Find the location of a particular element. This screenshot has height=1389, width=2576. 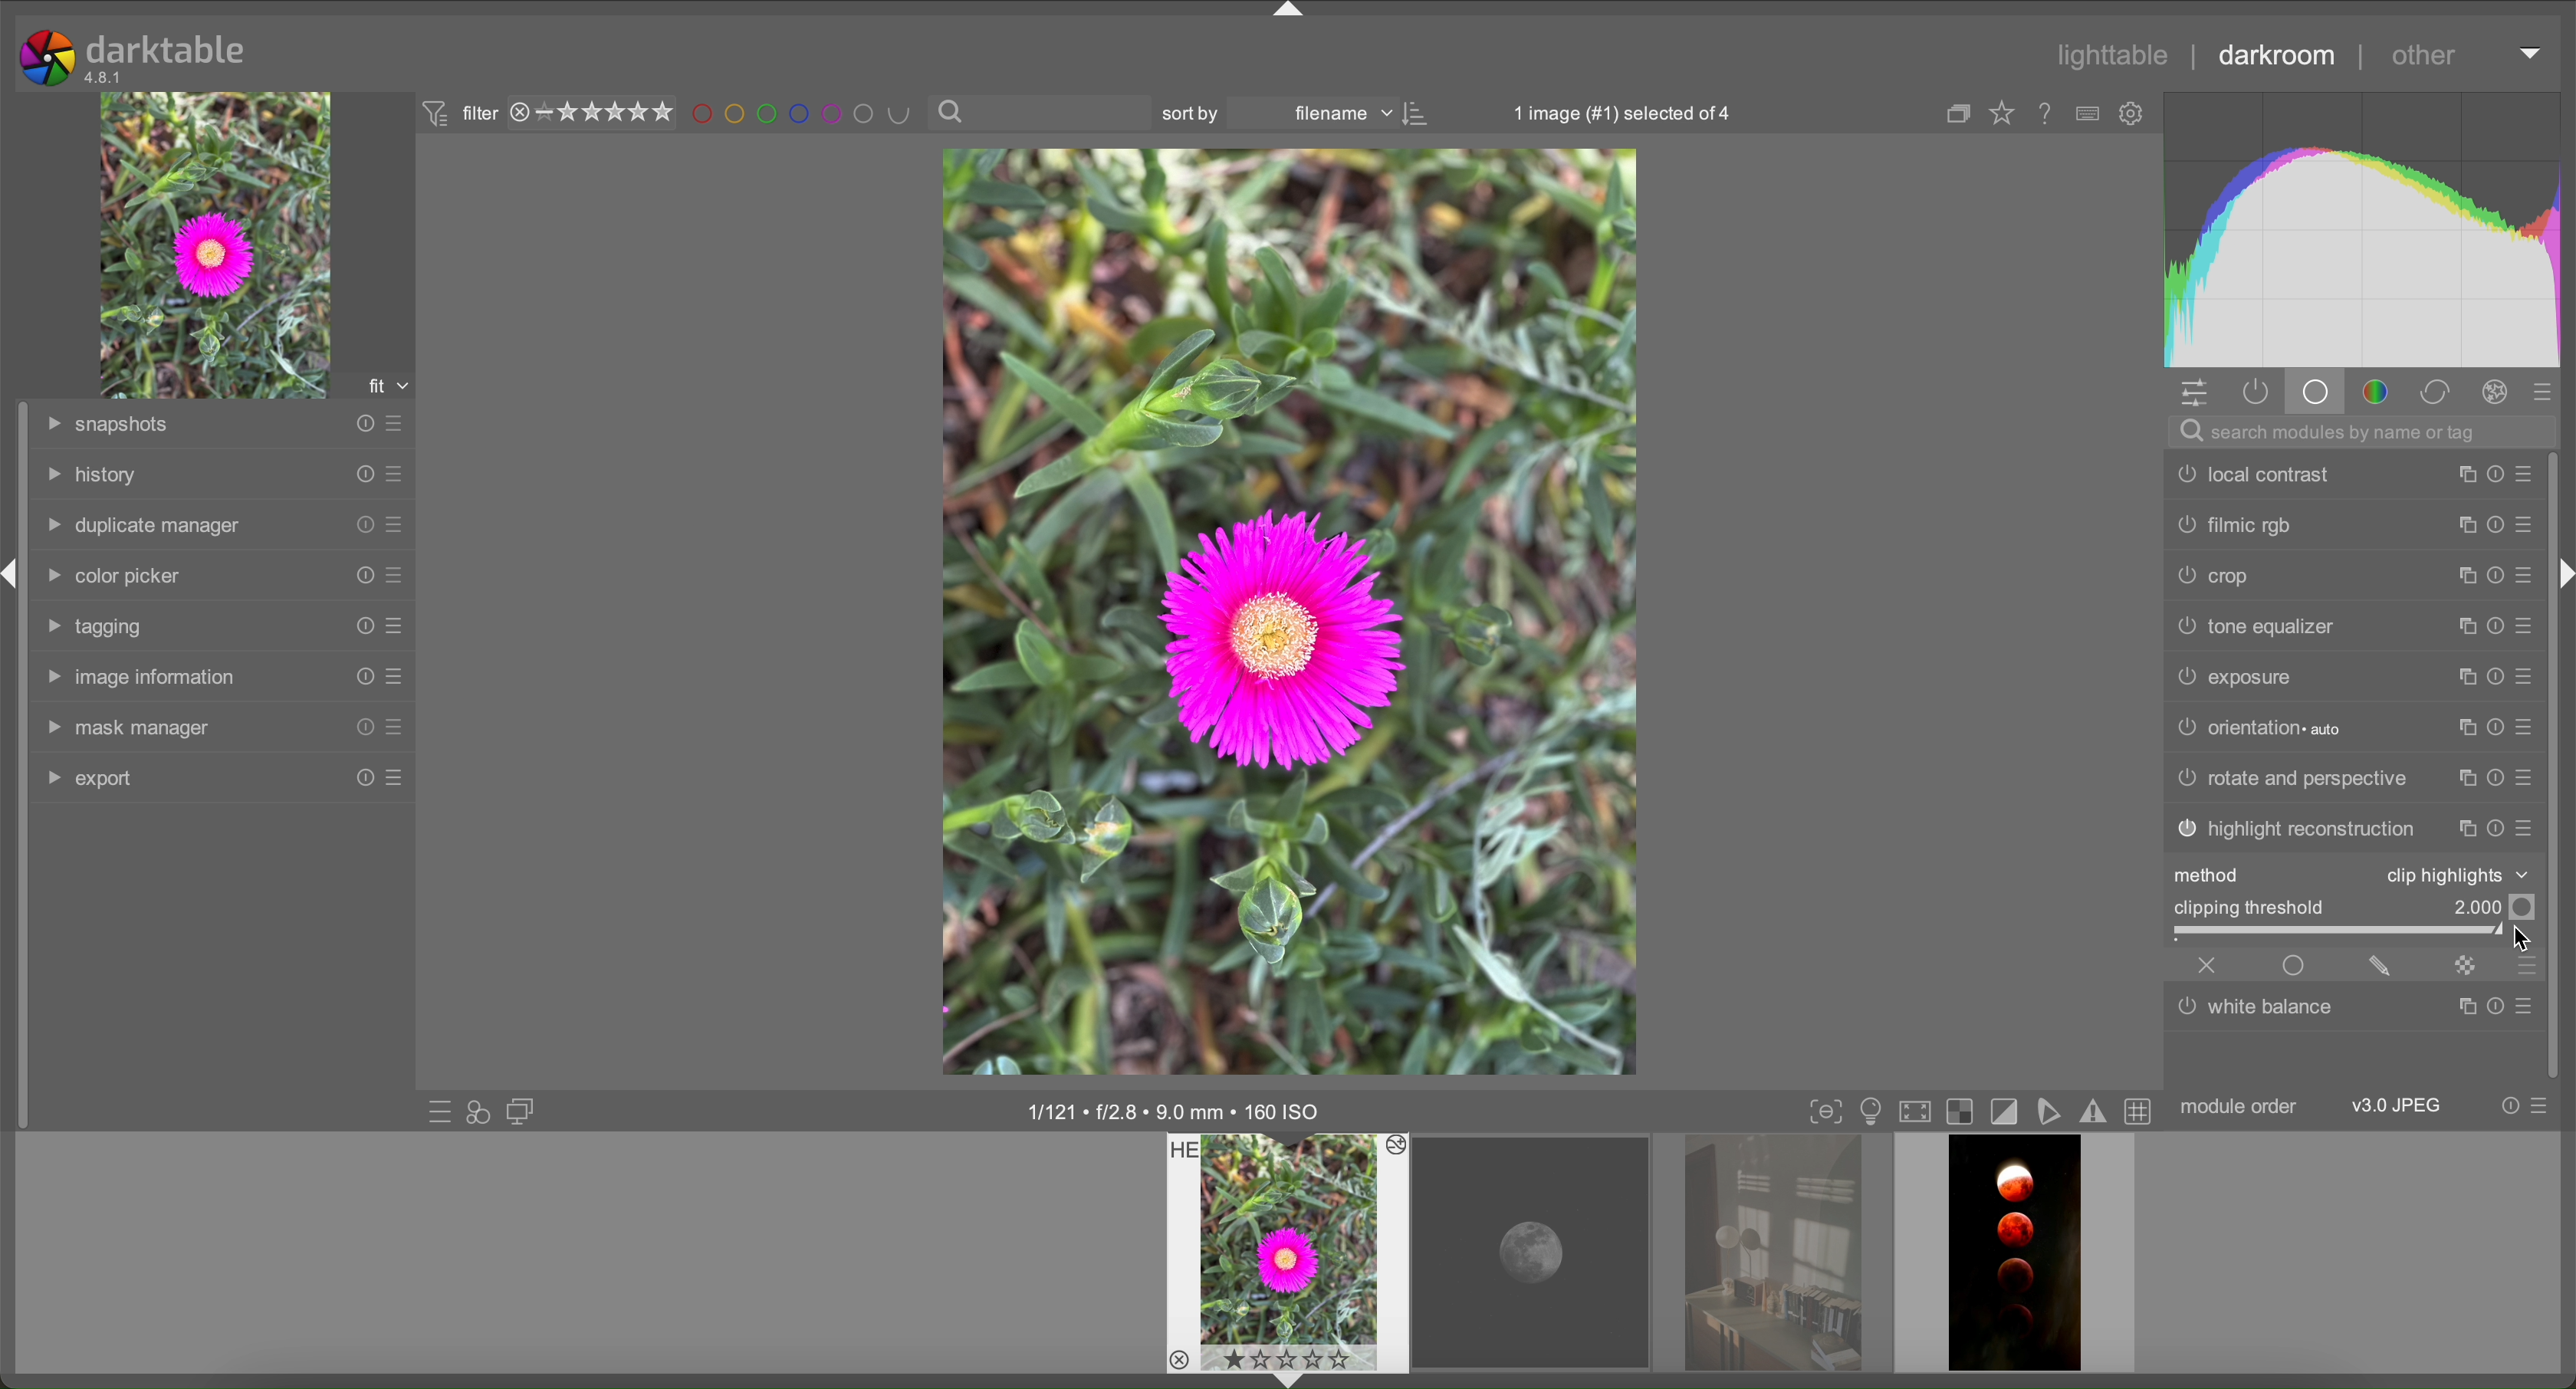

history tab is located at coordinates (92, 475).